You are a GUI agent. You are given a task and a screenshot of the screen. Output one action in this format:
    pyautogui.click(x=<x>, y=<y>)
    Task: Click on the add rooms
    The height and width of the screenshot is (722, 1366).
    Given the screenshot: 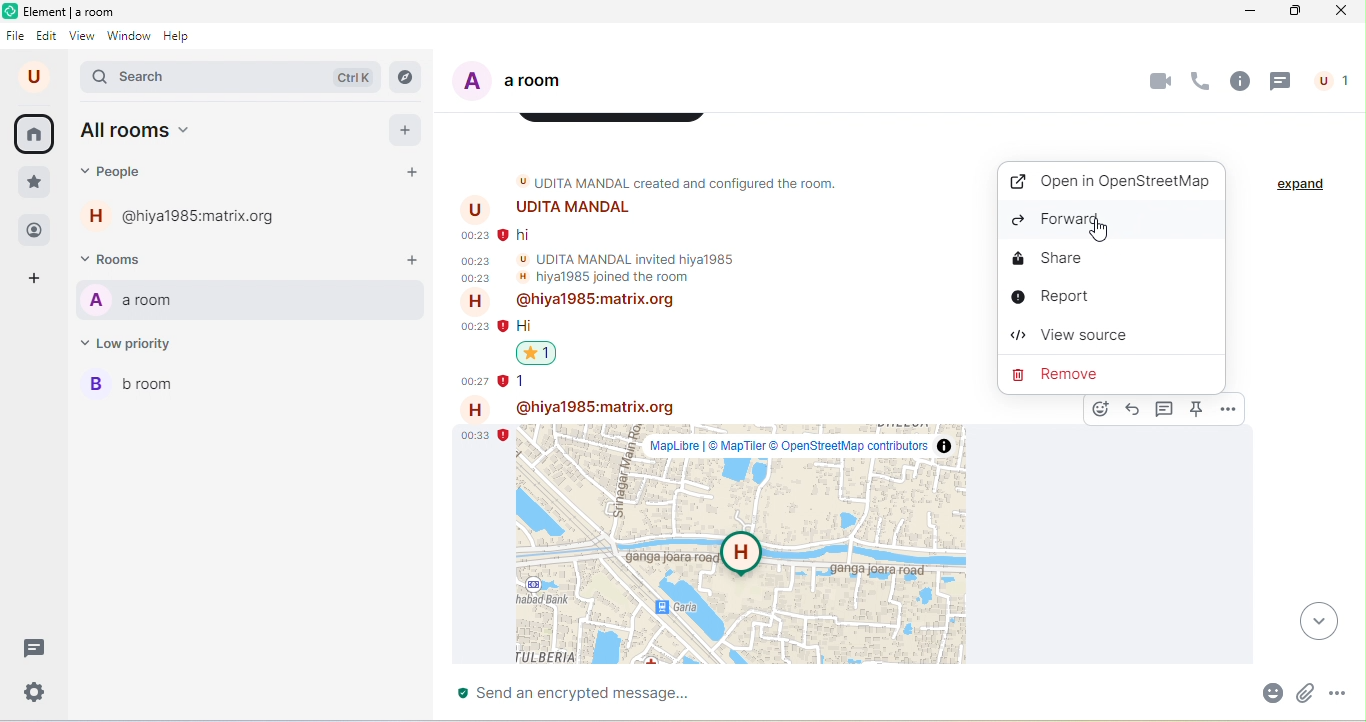 What is the action you would take?
    pyautogui.click(x=412, y=262)
    